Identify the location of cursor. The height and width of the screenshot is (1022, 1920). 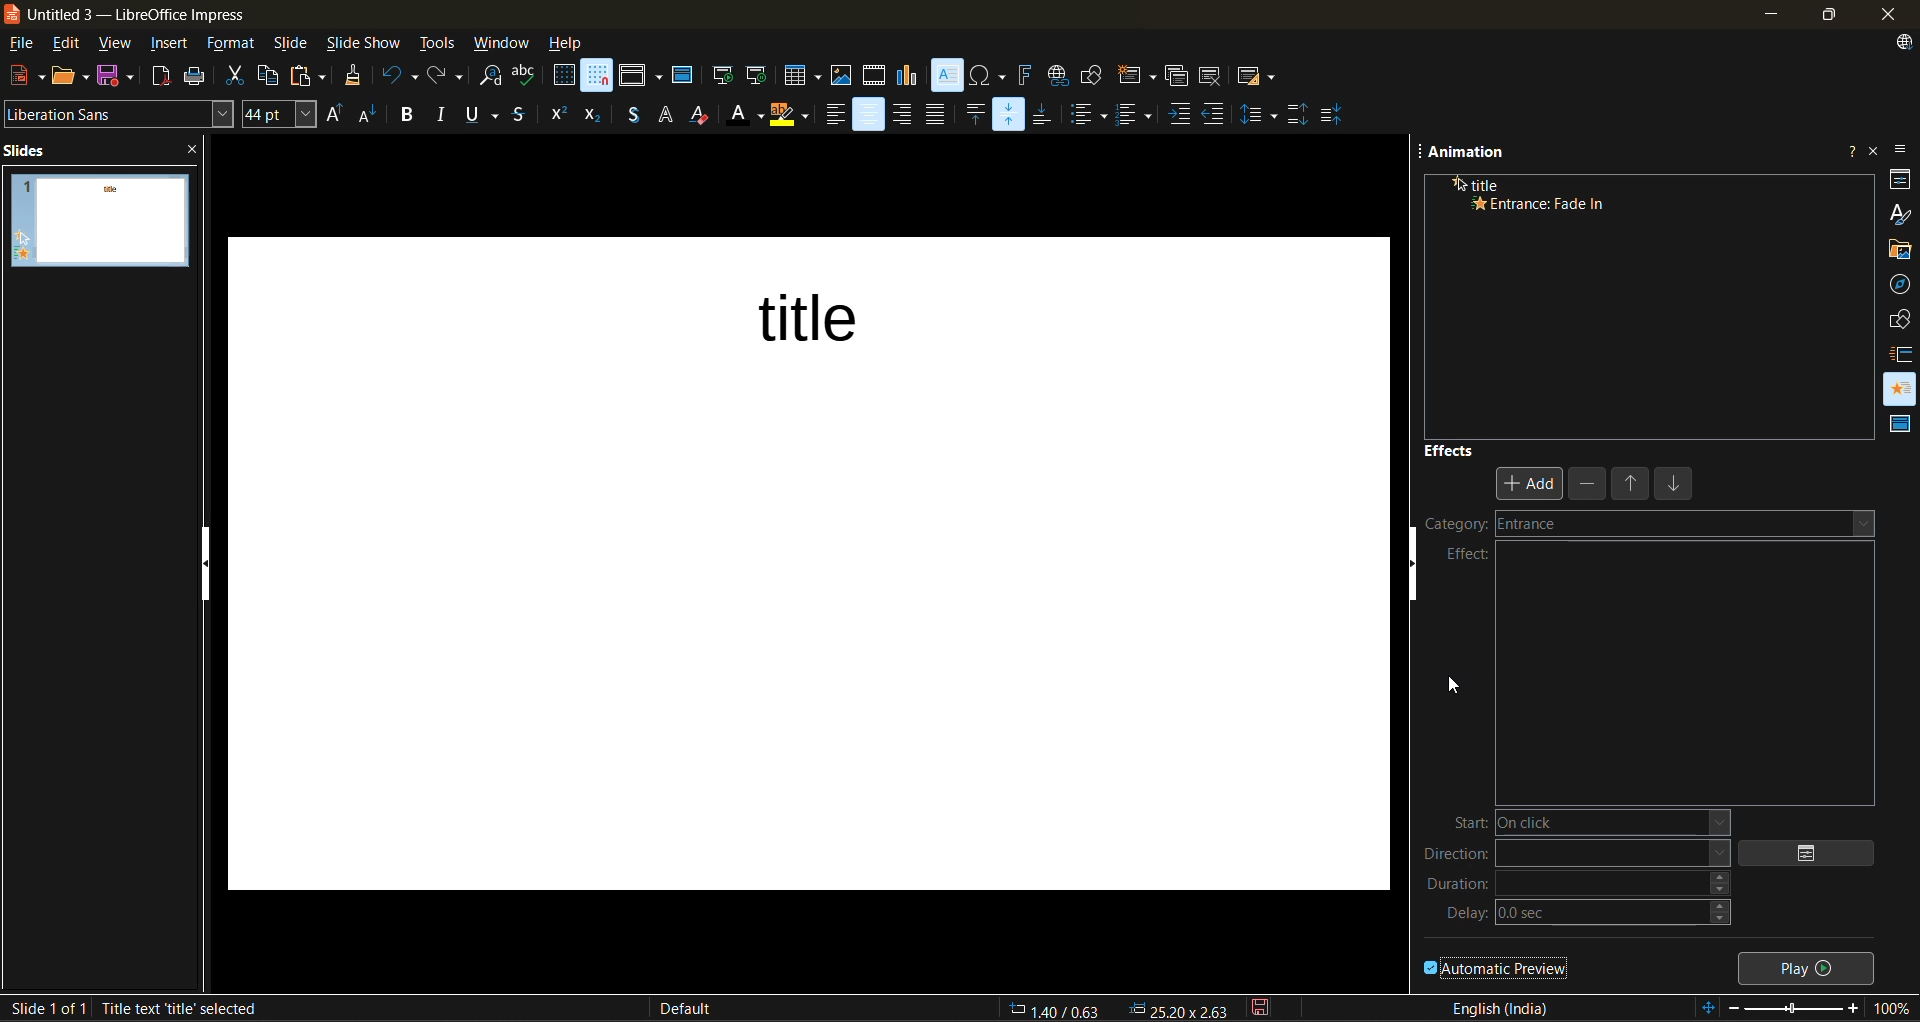
(1453, 690).